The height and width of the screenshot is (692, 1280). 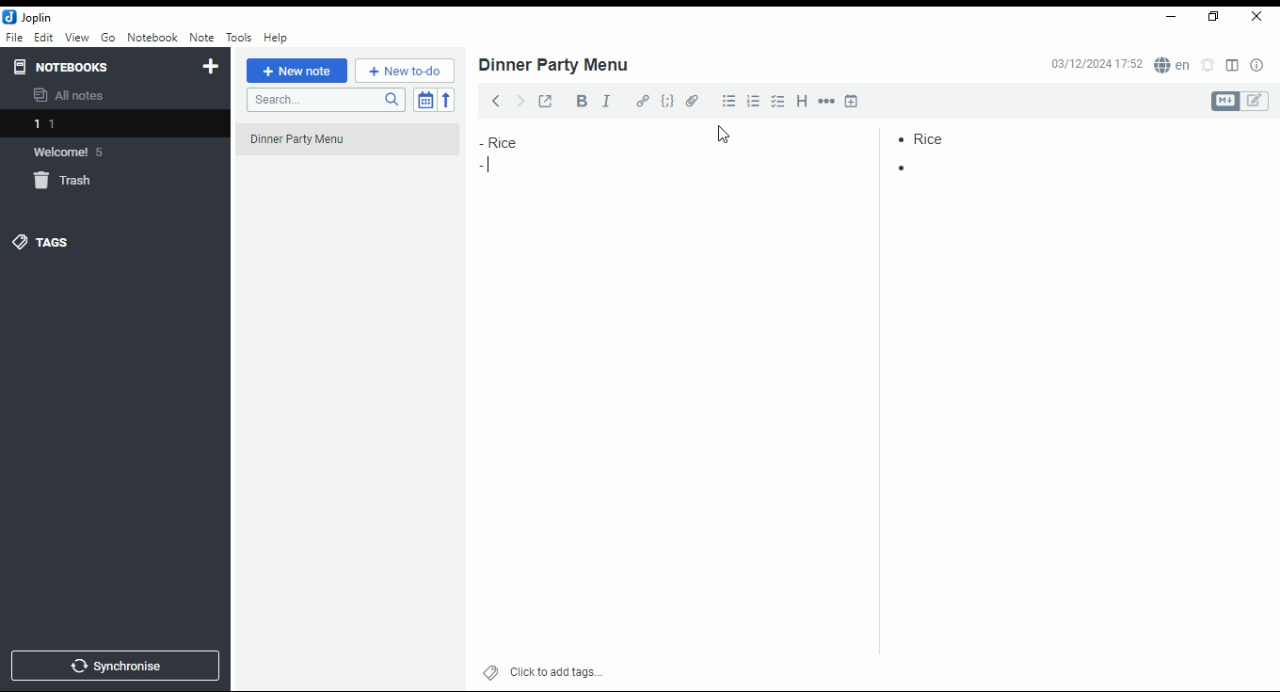 I want to click on maximize, so click(x=1215, y=18).